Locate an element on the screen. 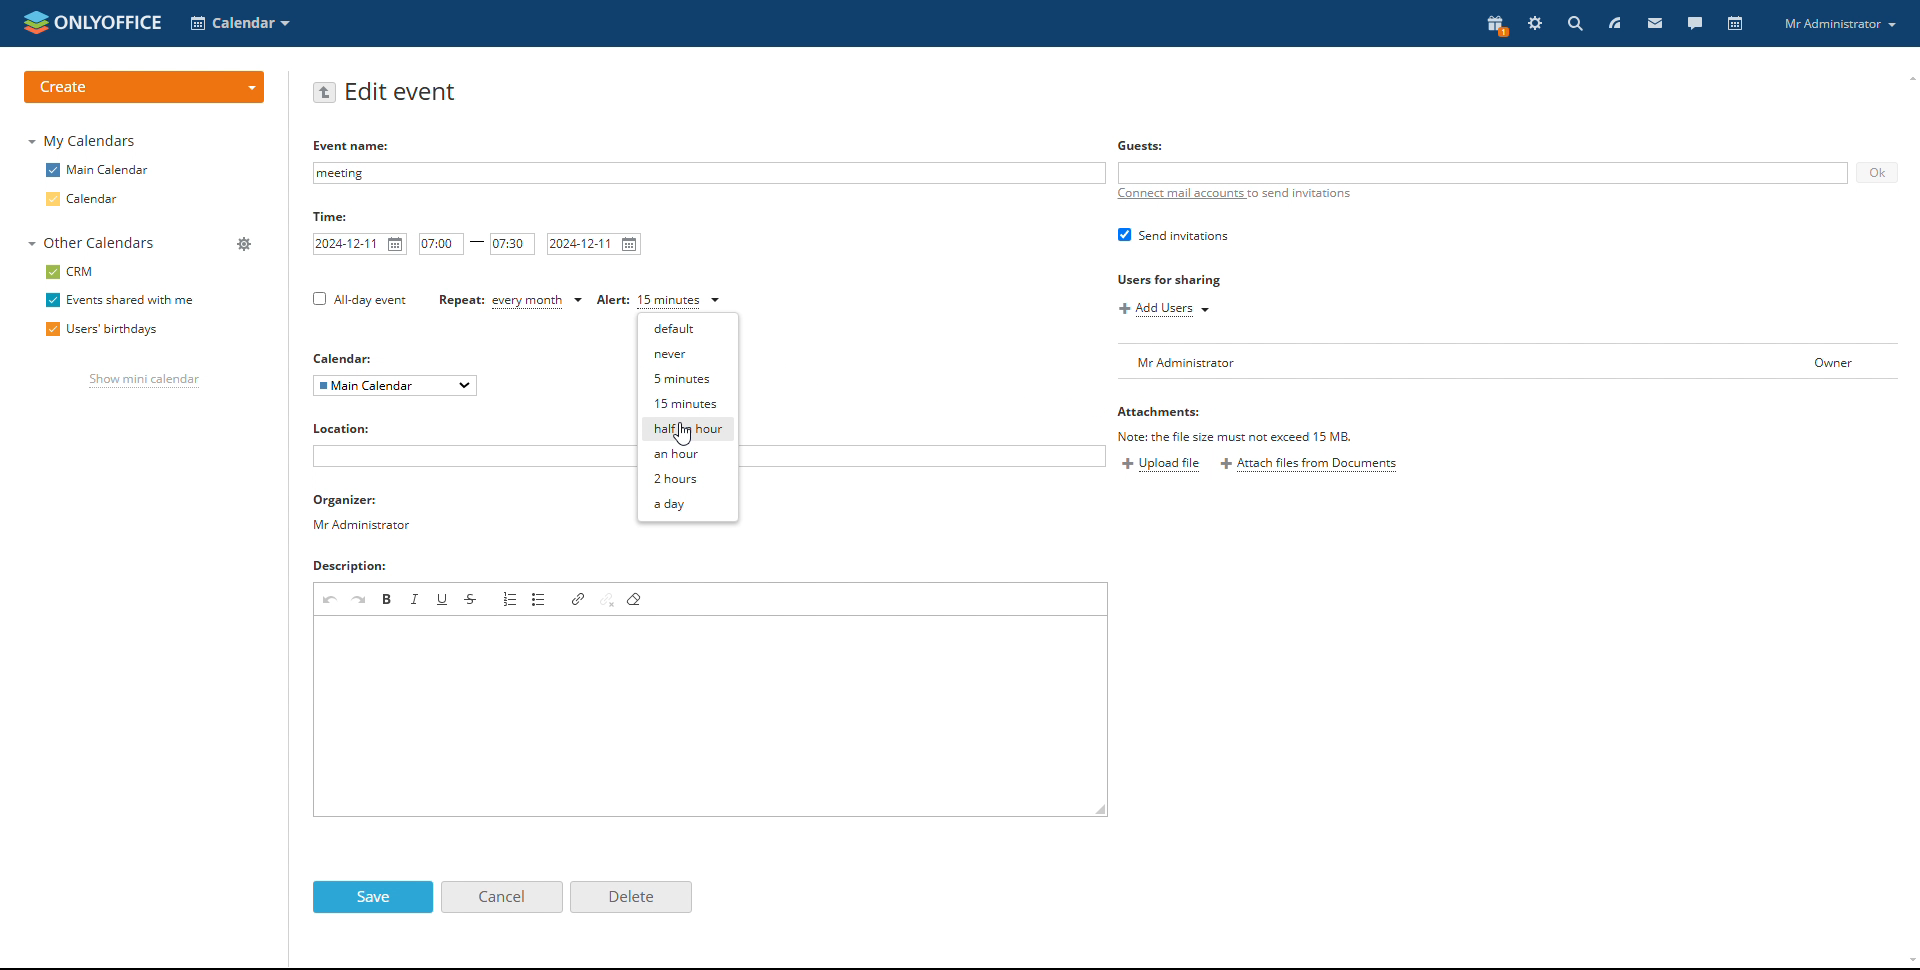 This screenshot has height=970, width=1920. present is located at coordinates (1496, 26).